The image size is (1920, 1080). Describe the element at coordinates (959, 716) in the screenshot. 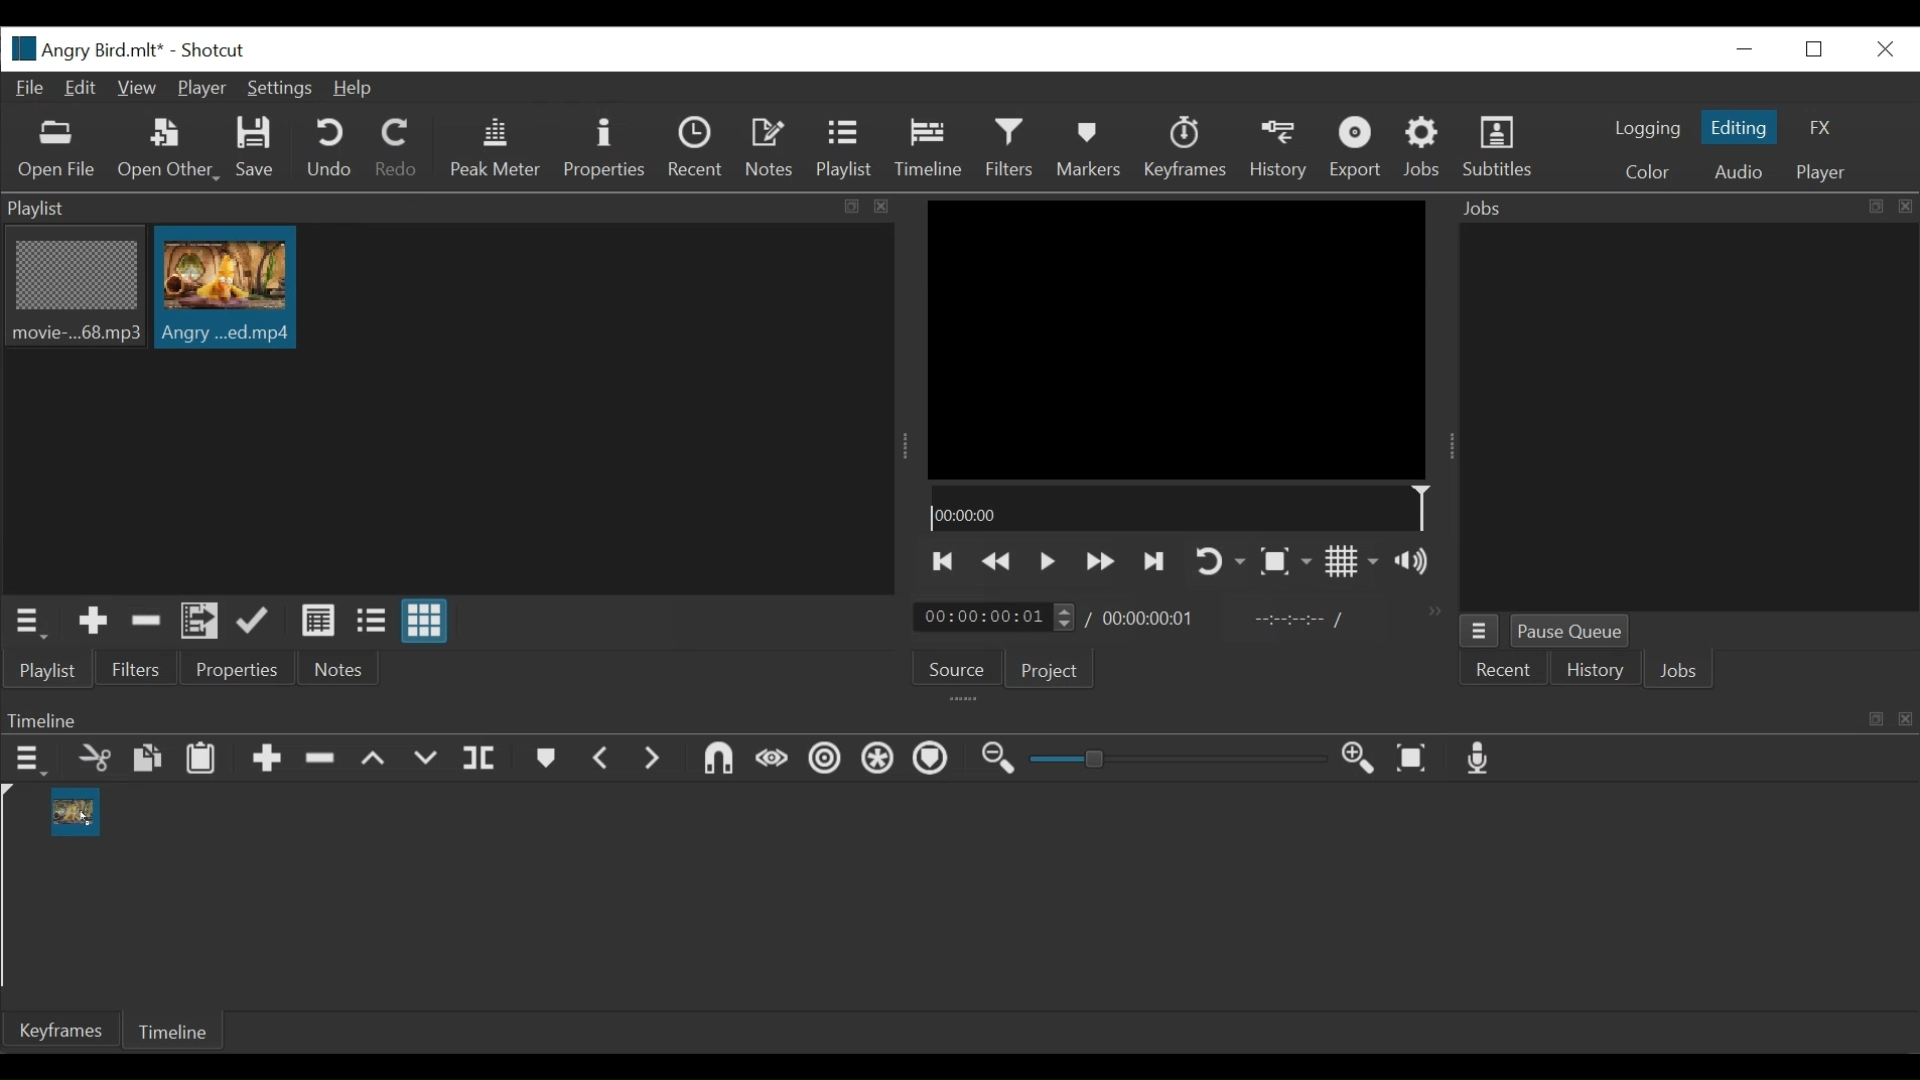

I see `Timeline` at that location.